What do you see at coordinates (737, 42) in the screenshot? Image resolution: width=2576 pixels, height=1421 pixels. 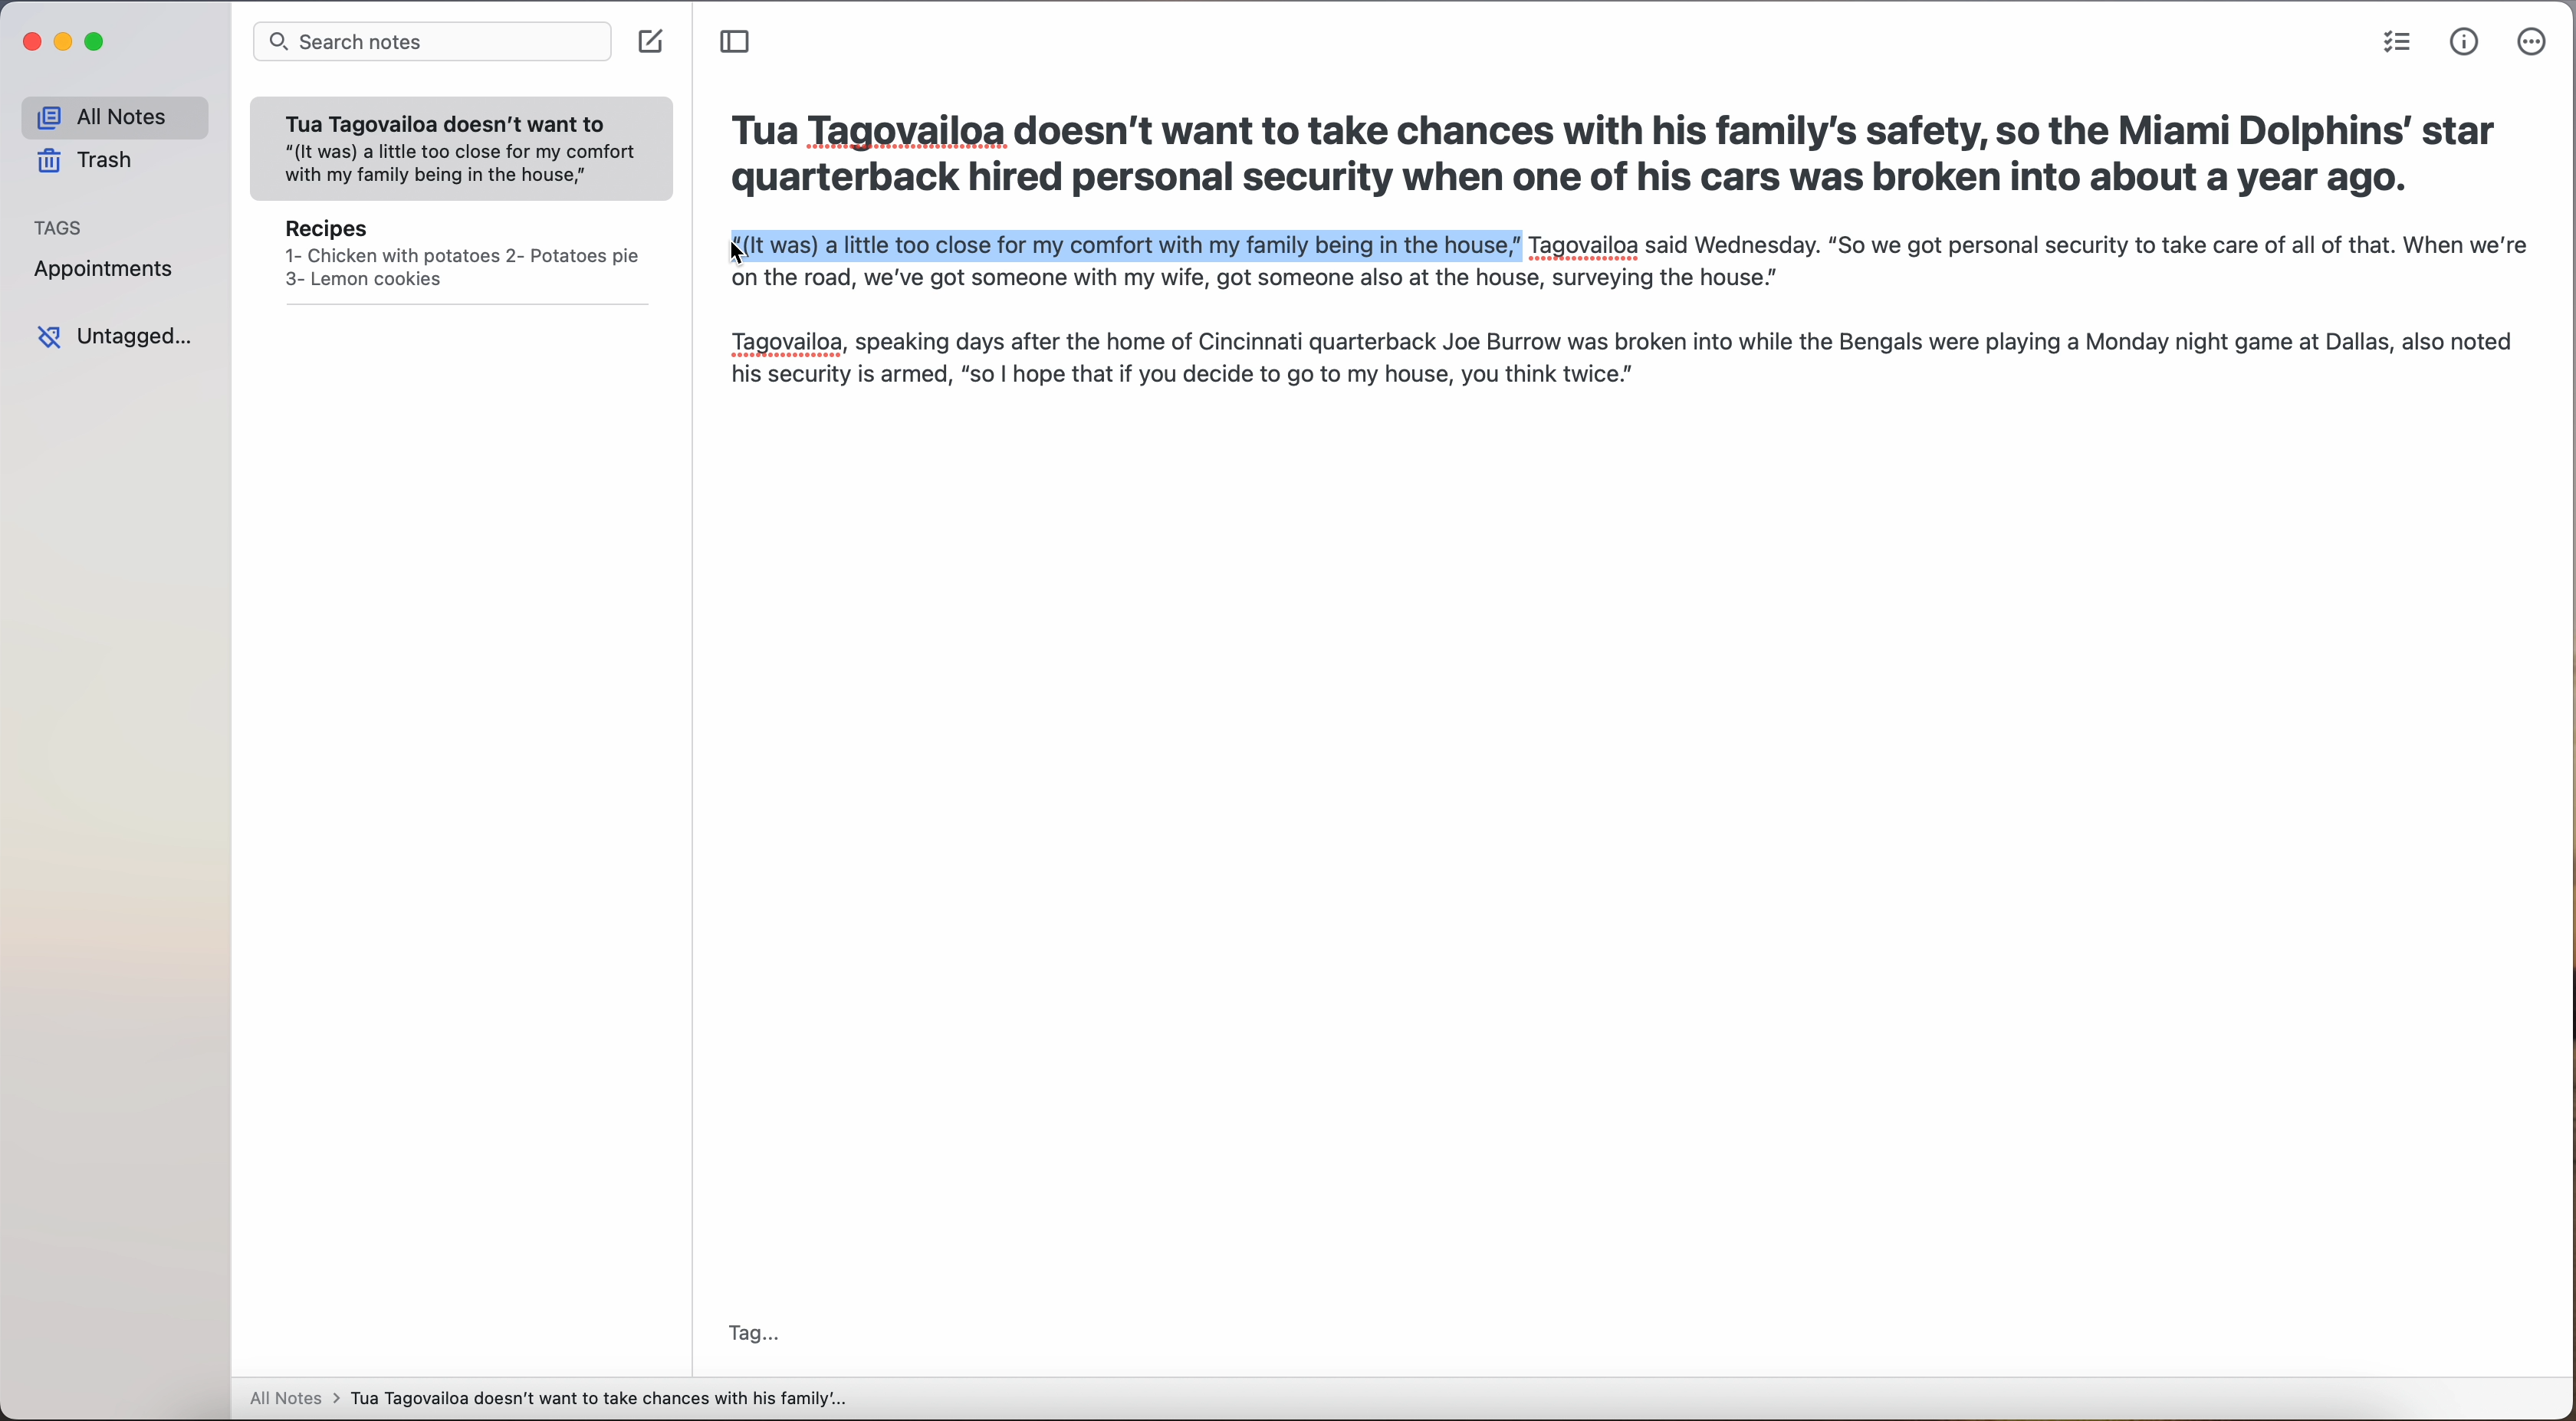 I see `toggle sidebar` at bounding box center [737, 42].